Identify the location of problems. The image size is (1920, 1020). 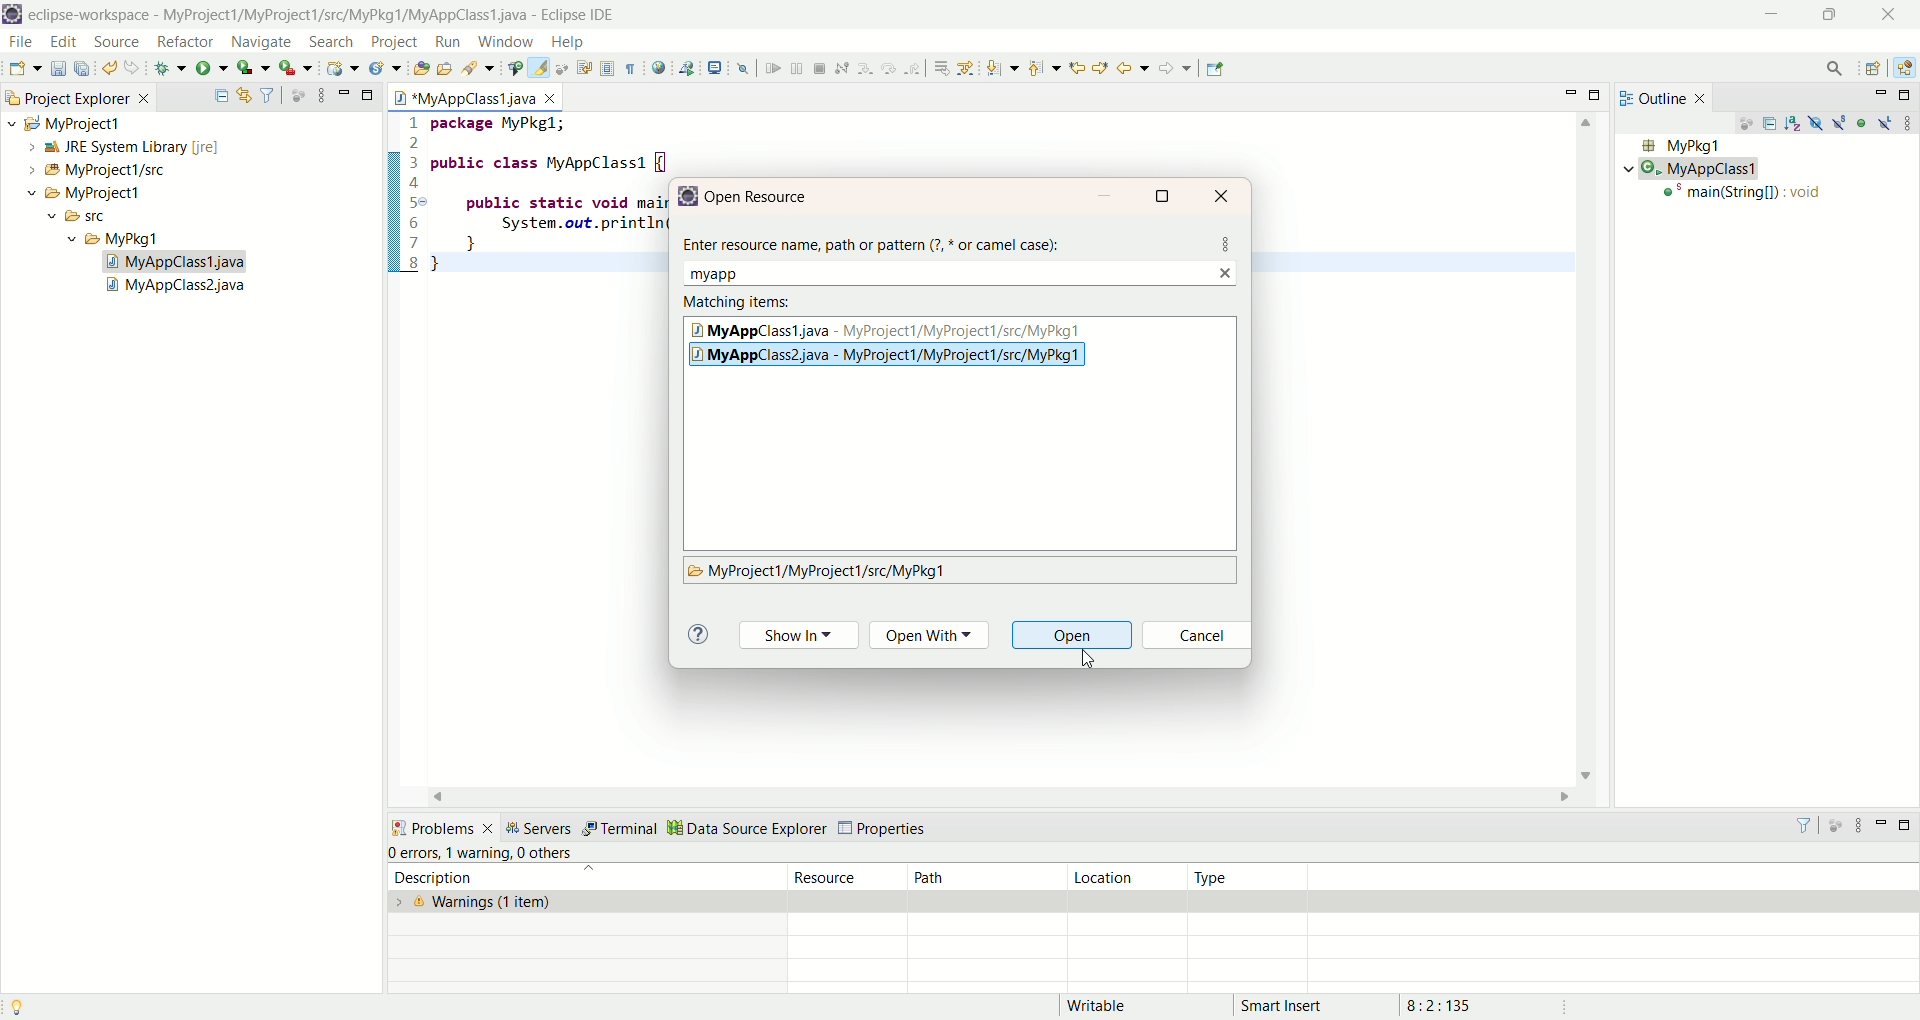
(441, 826).